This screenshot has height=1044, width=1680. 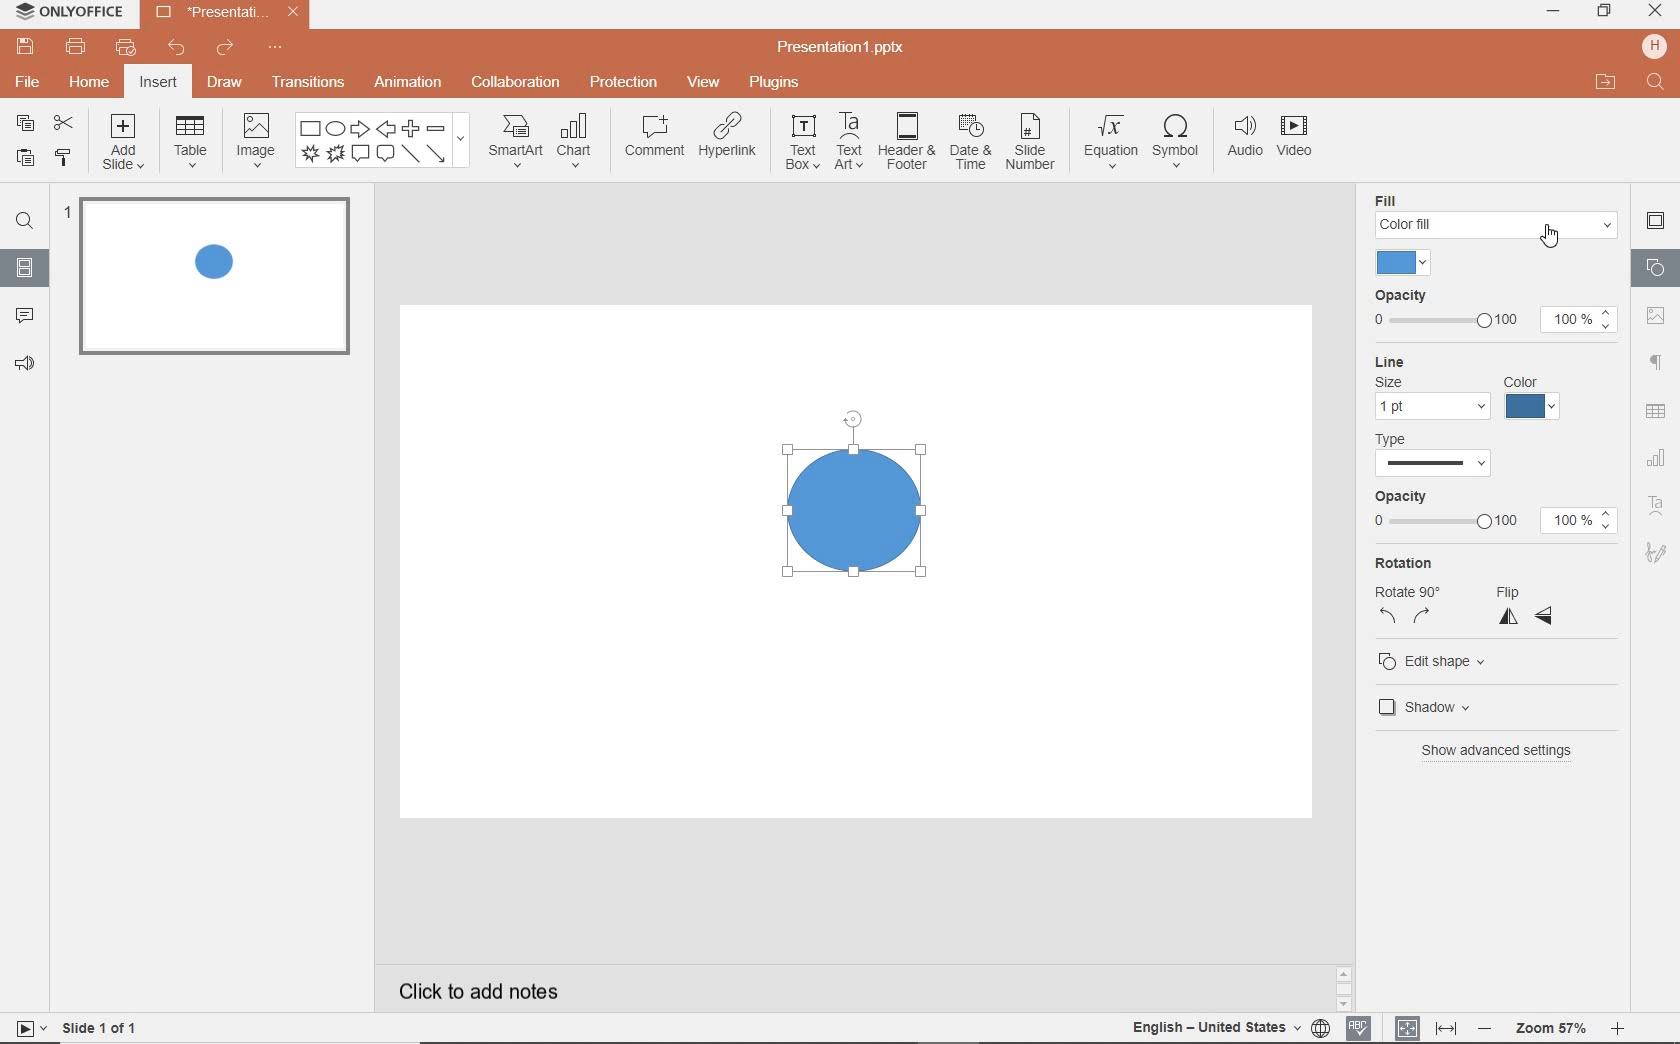 What do you see at coordinates (1501, 225) in the screenshot?
I see `color fill` at bounding box center [1501, 225].